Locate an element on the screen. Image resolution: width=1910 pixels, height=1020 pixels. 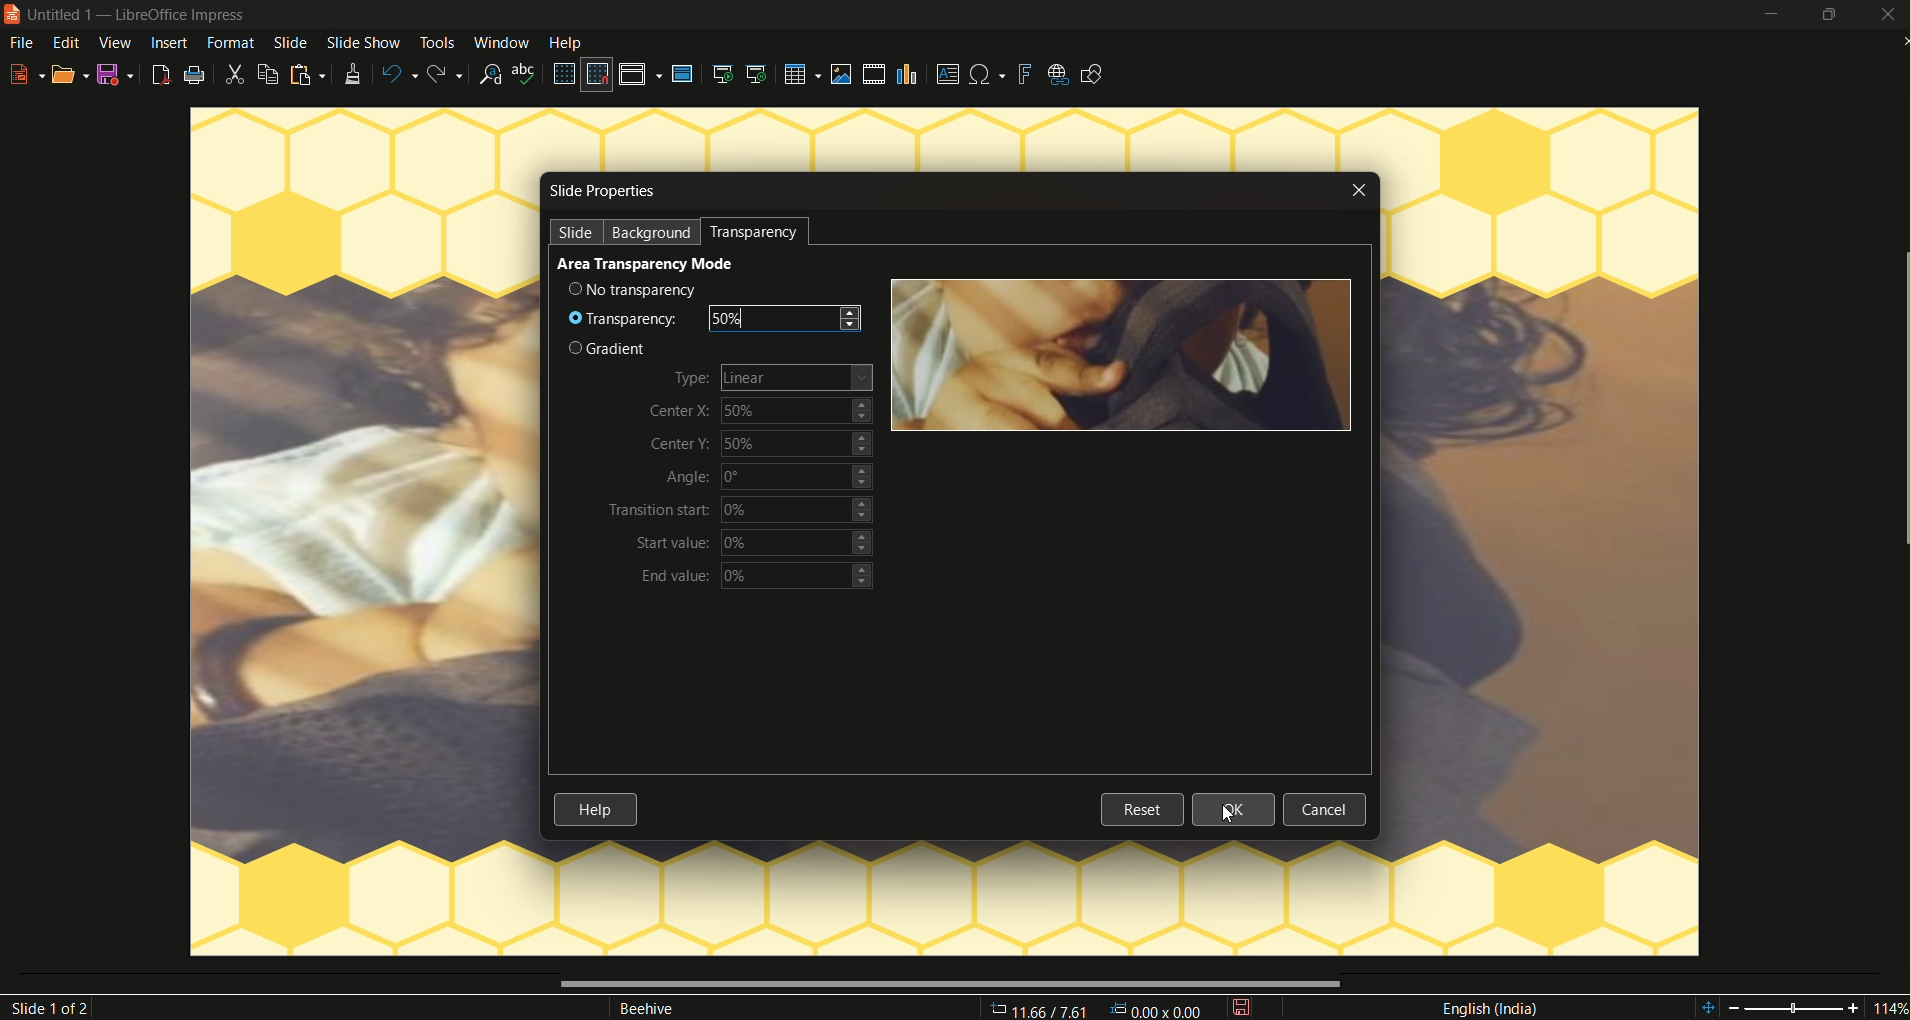
paste is located at coordinates (307, 76).